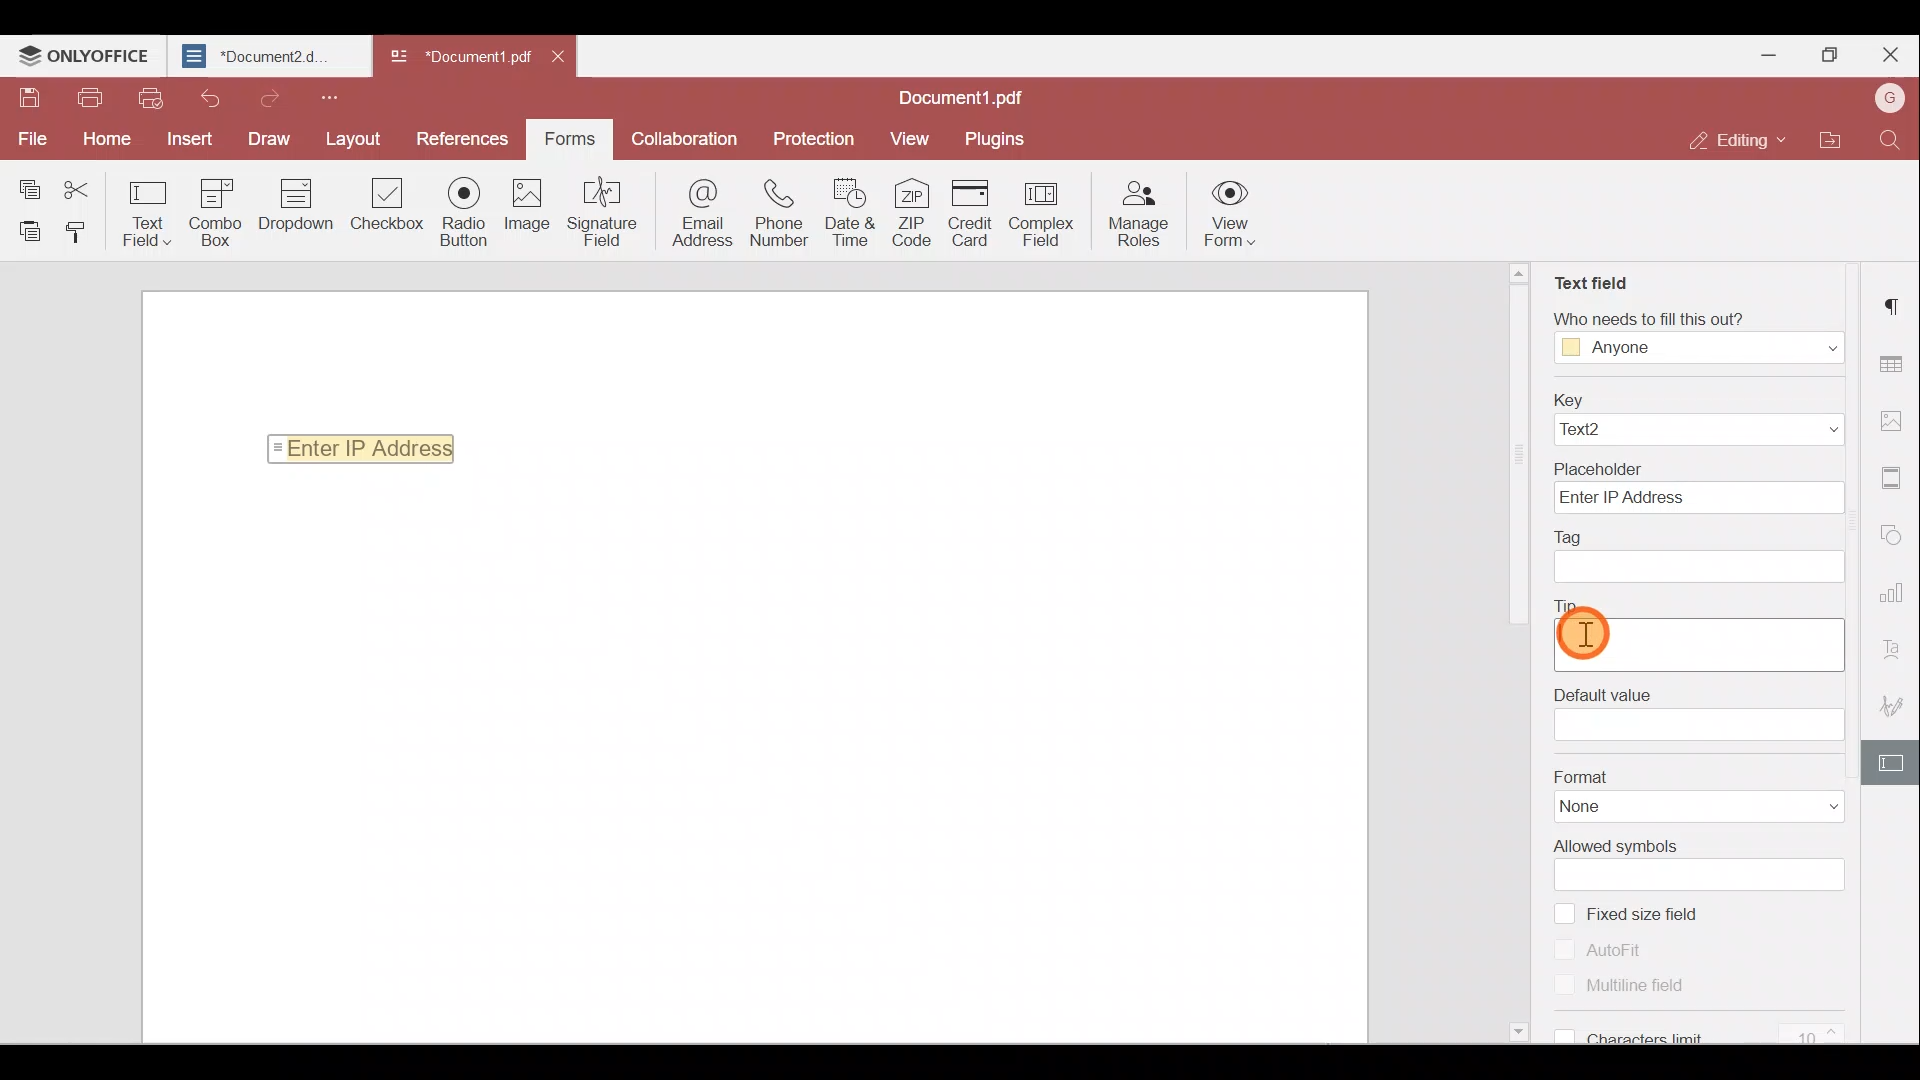  I want to click on Format dropdown, so click(1810, 807).